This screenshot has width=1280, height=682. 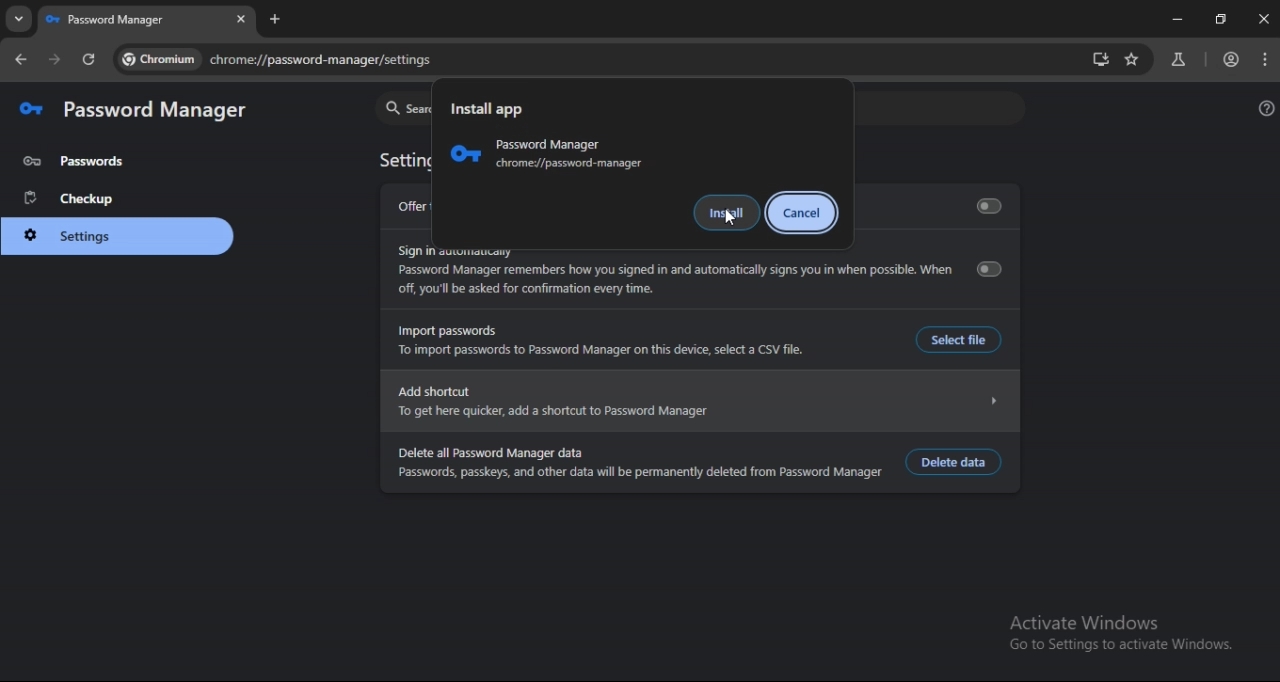 I want to click on new tab, so click(x=275, y=19).